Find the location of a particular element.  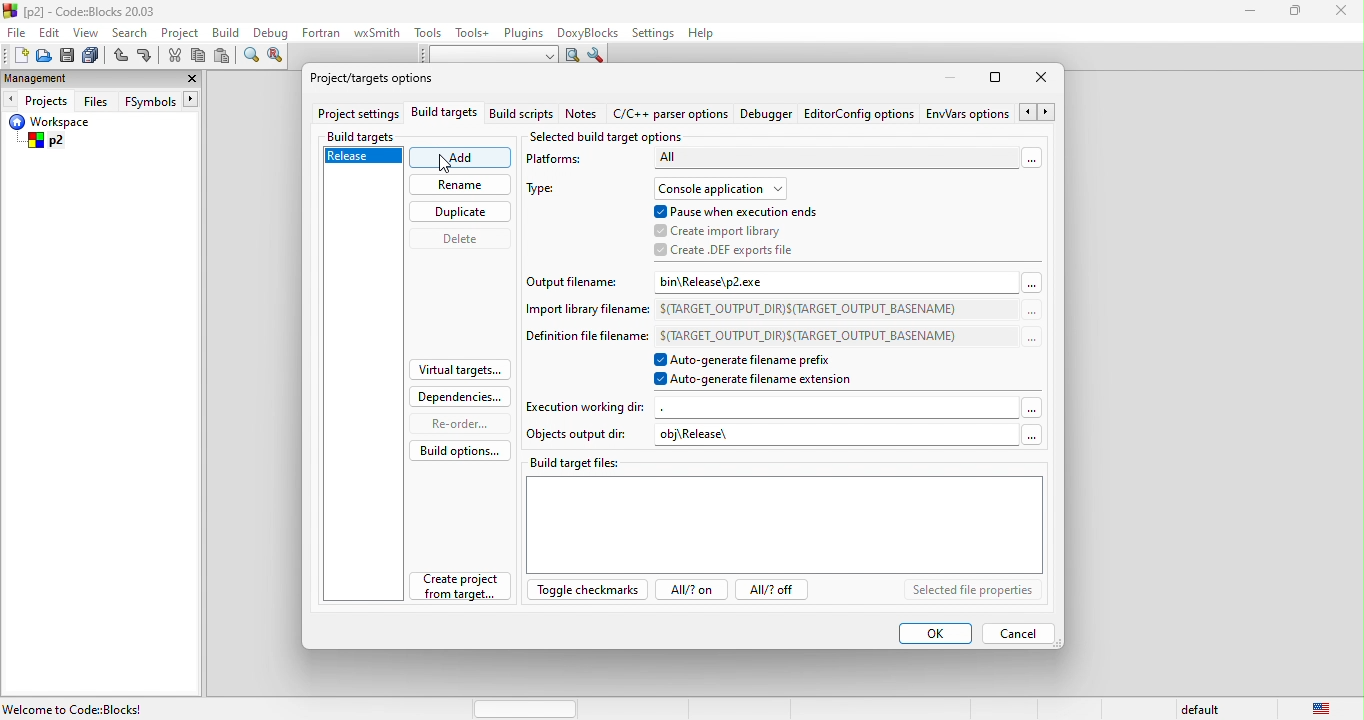

maximize is located at coordinates (1301, 13).